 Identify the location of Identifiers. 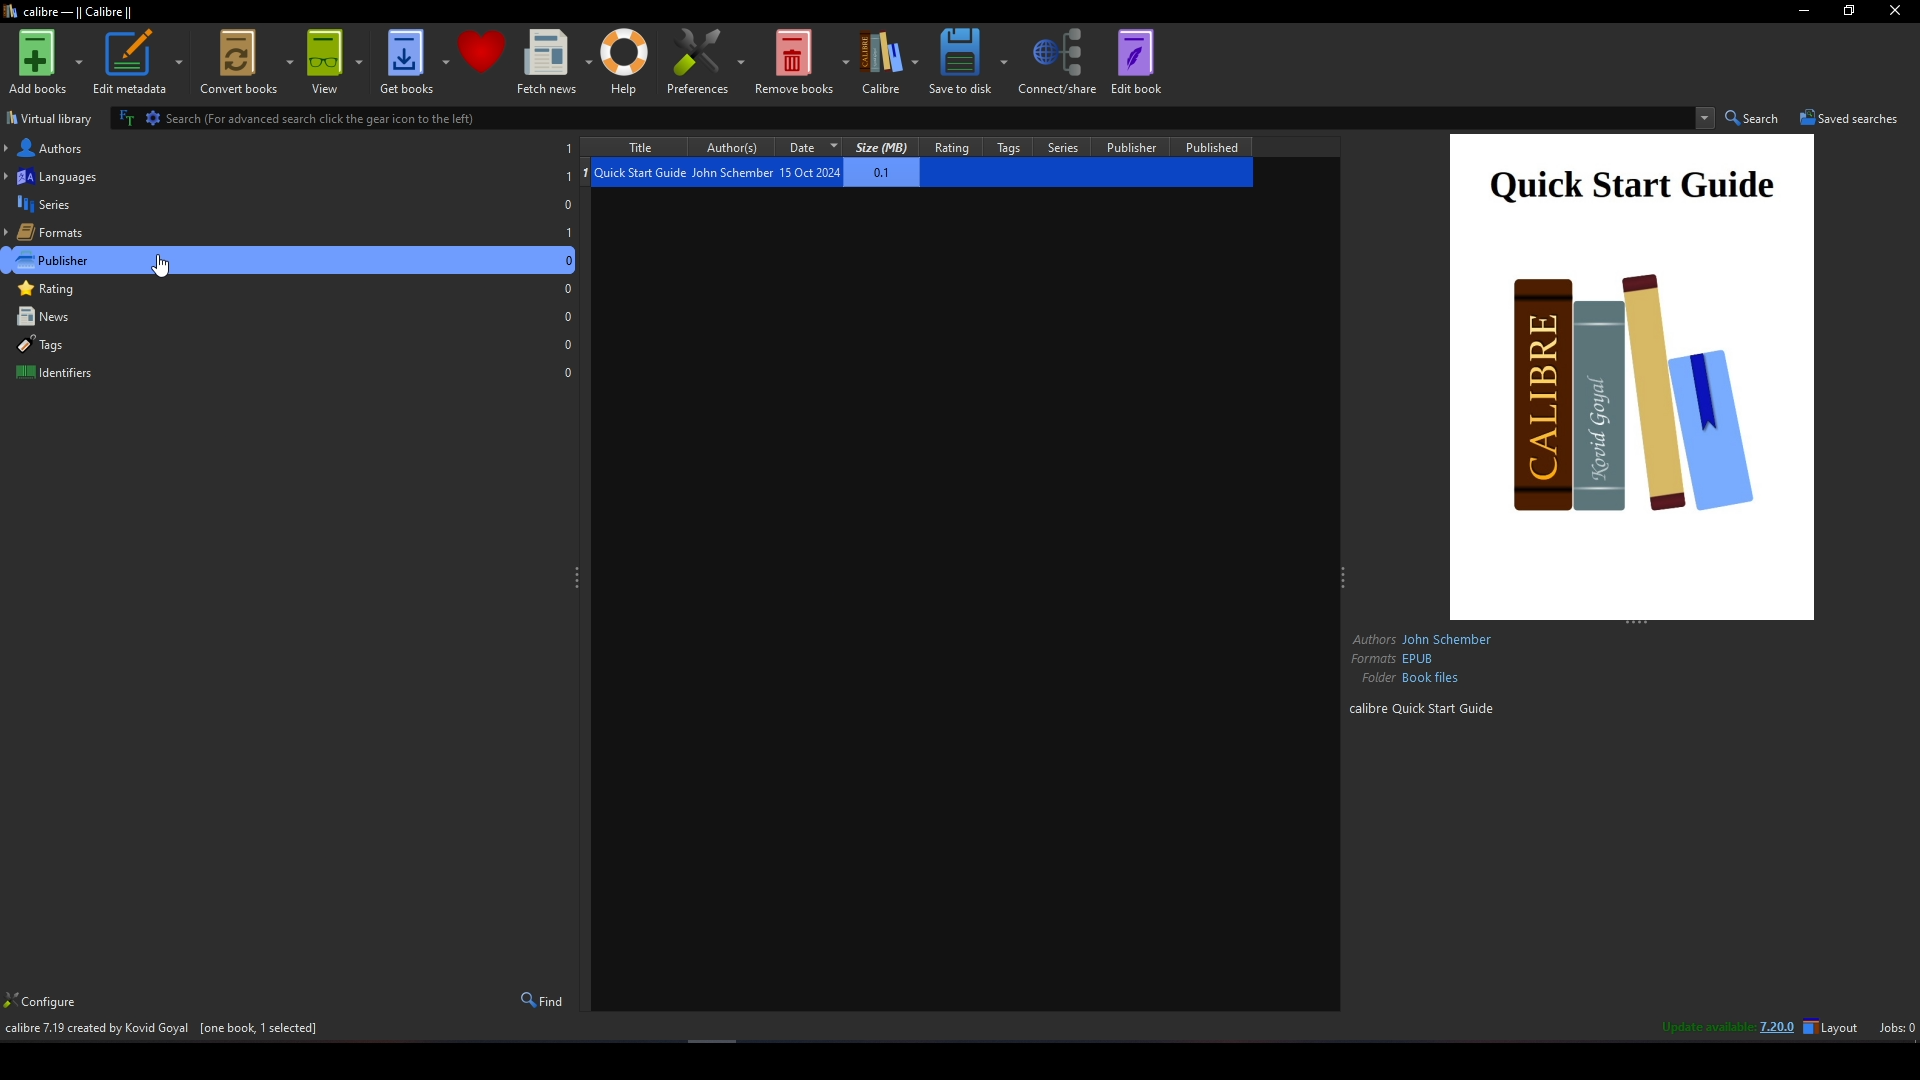
(291, 370).